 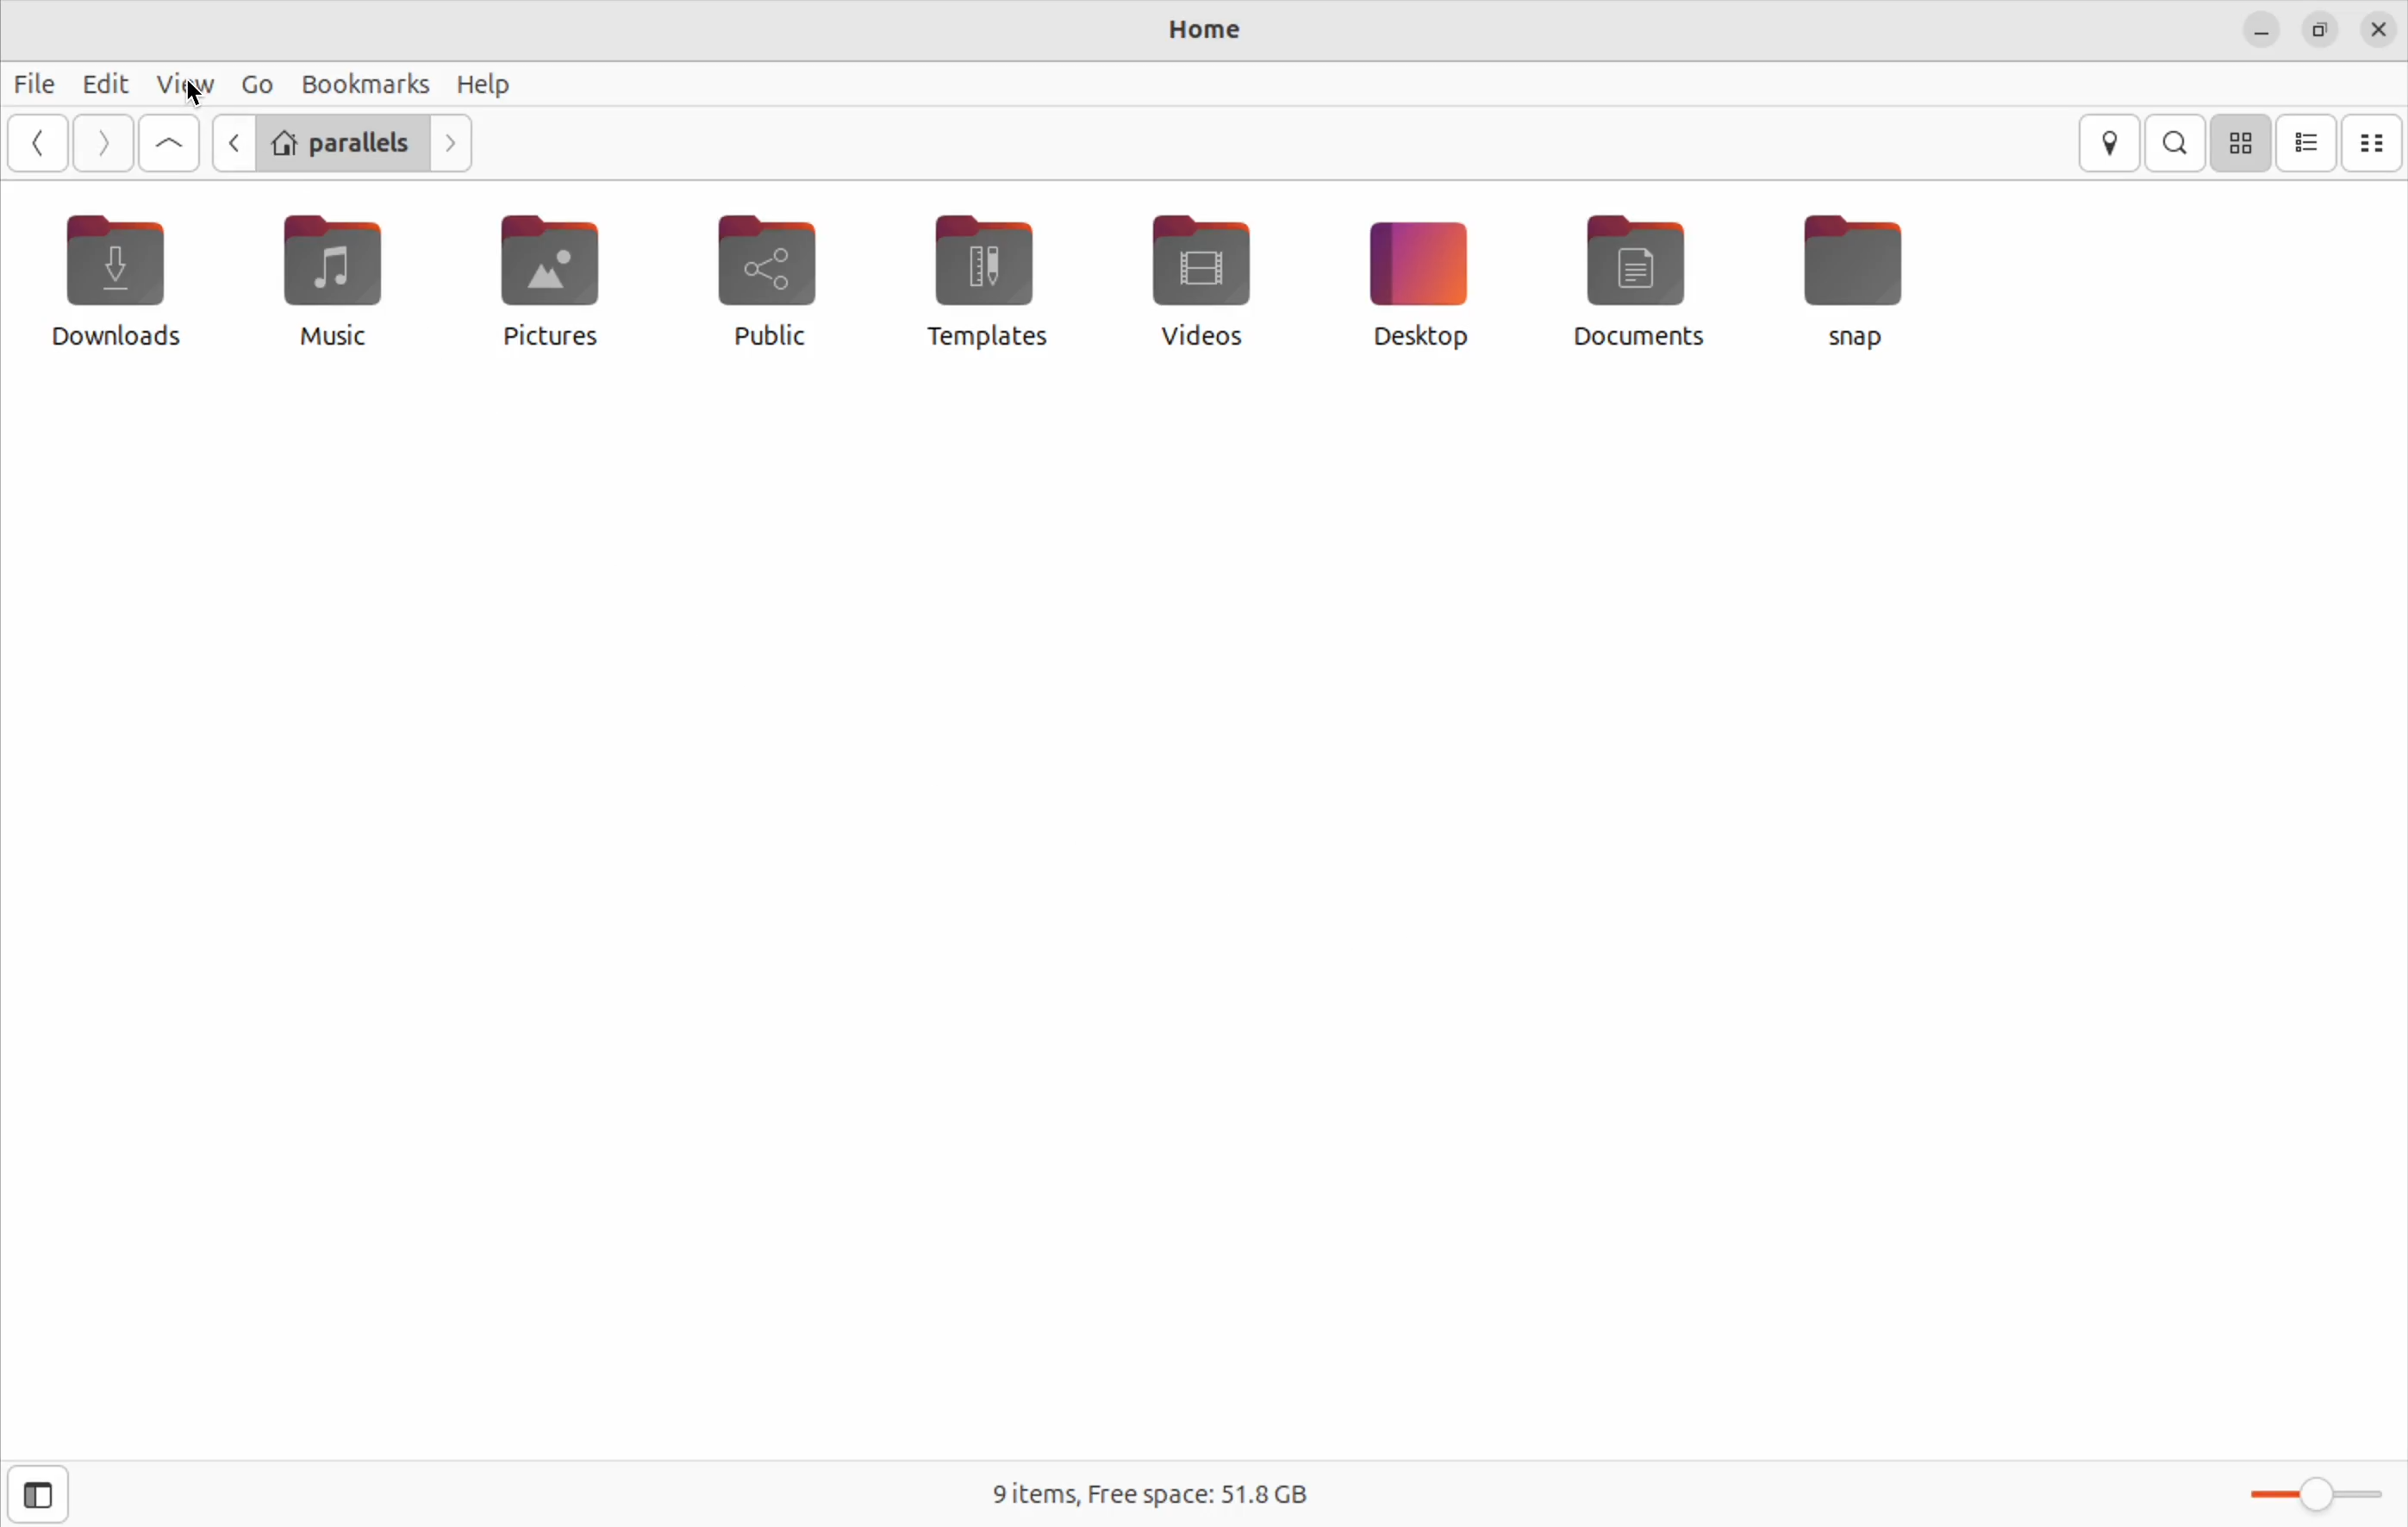 I want to click on cursor, so click(x=200, y=99).